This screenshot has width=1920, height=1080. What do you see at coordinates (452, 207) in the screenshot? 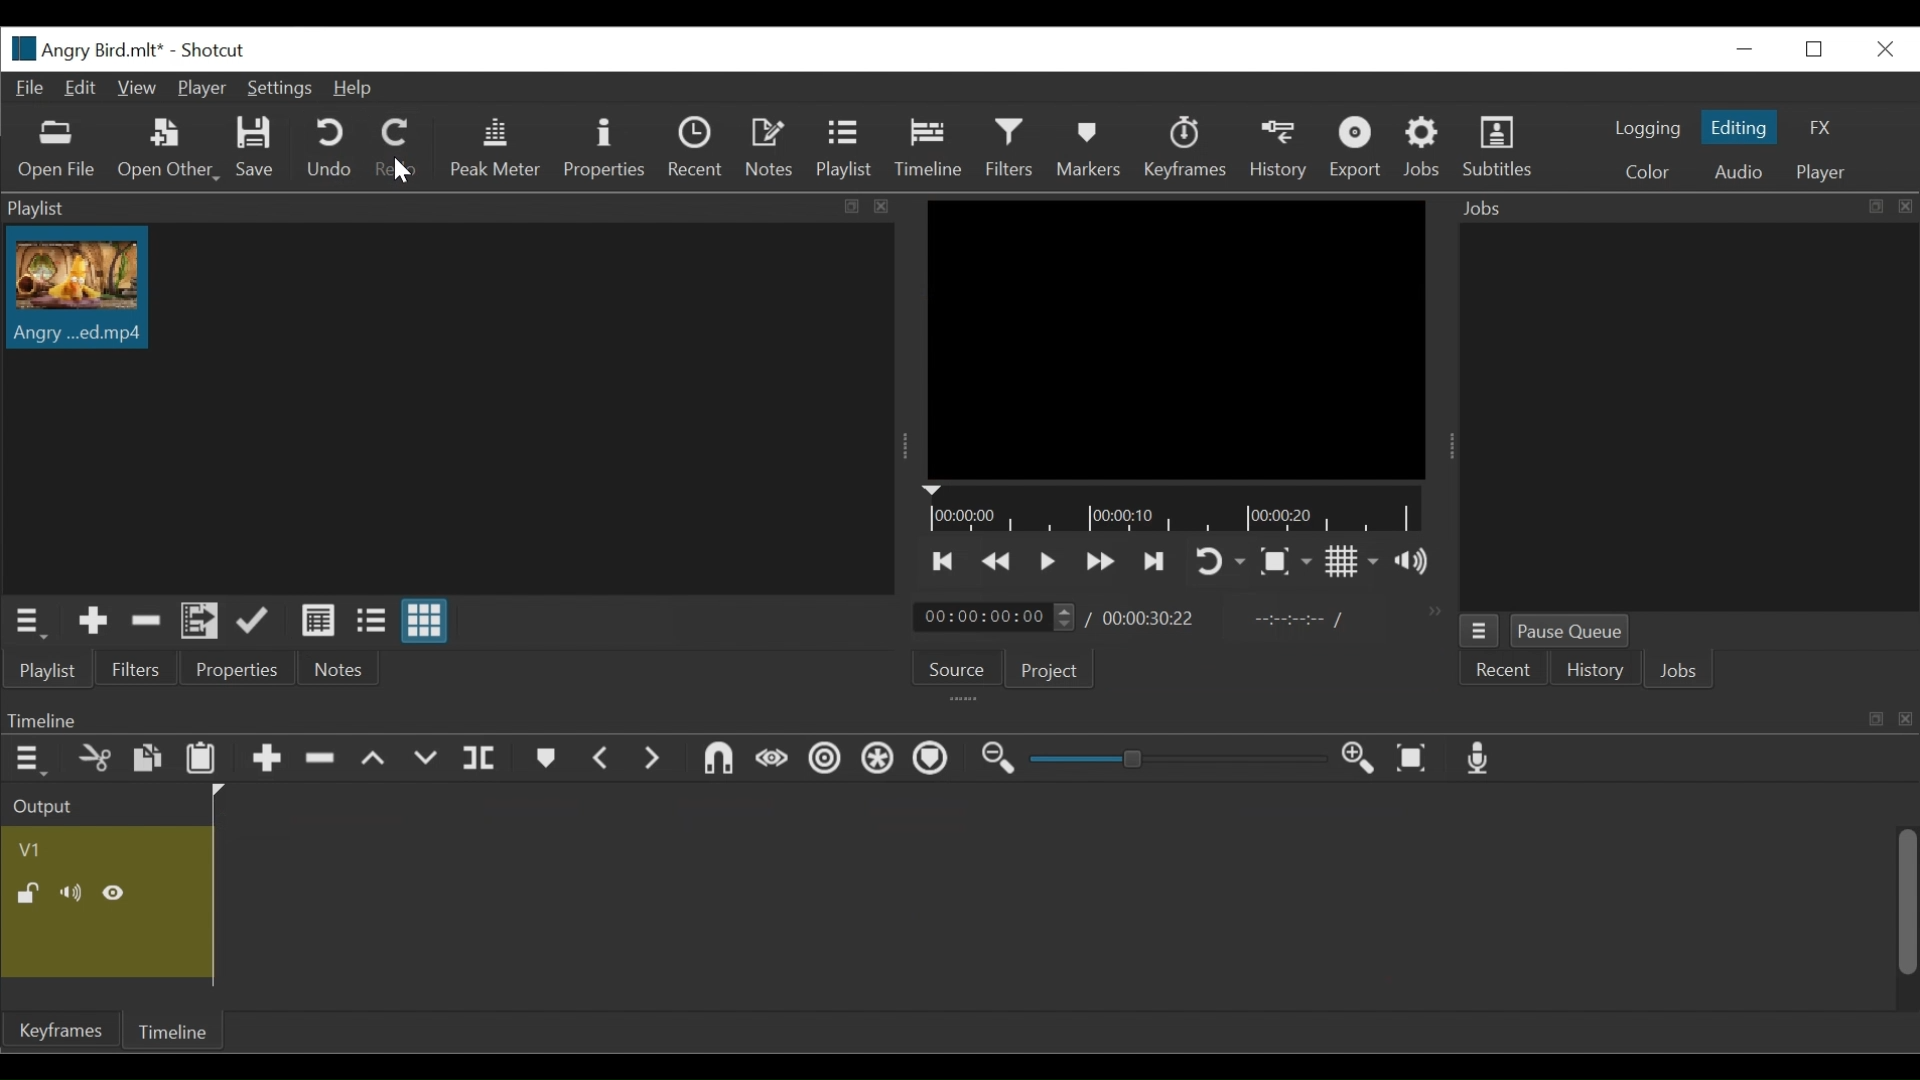
I see `Playlist Panel` at bounding box center [452, 207].